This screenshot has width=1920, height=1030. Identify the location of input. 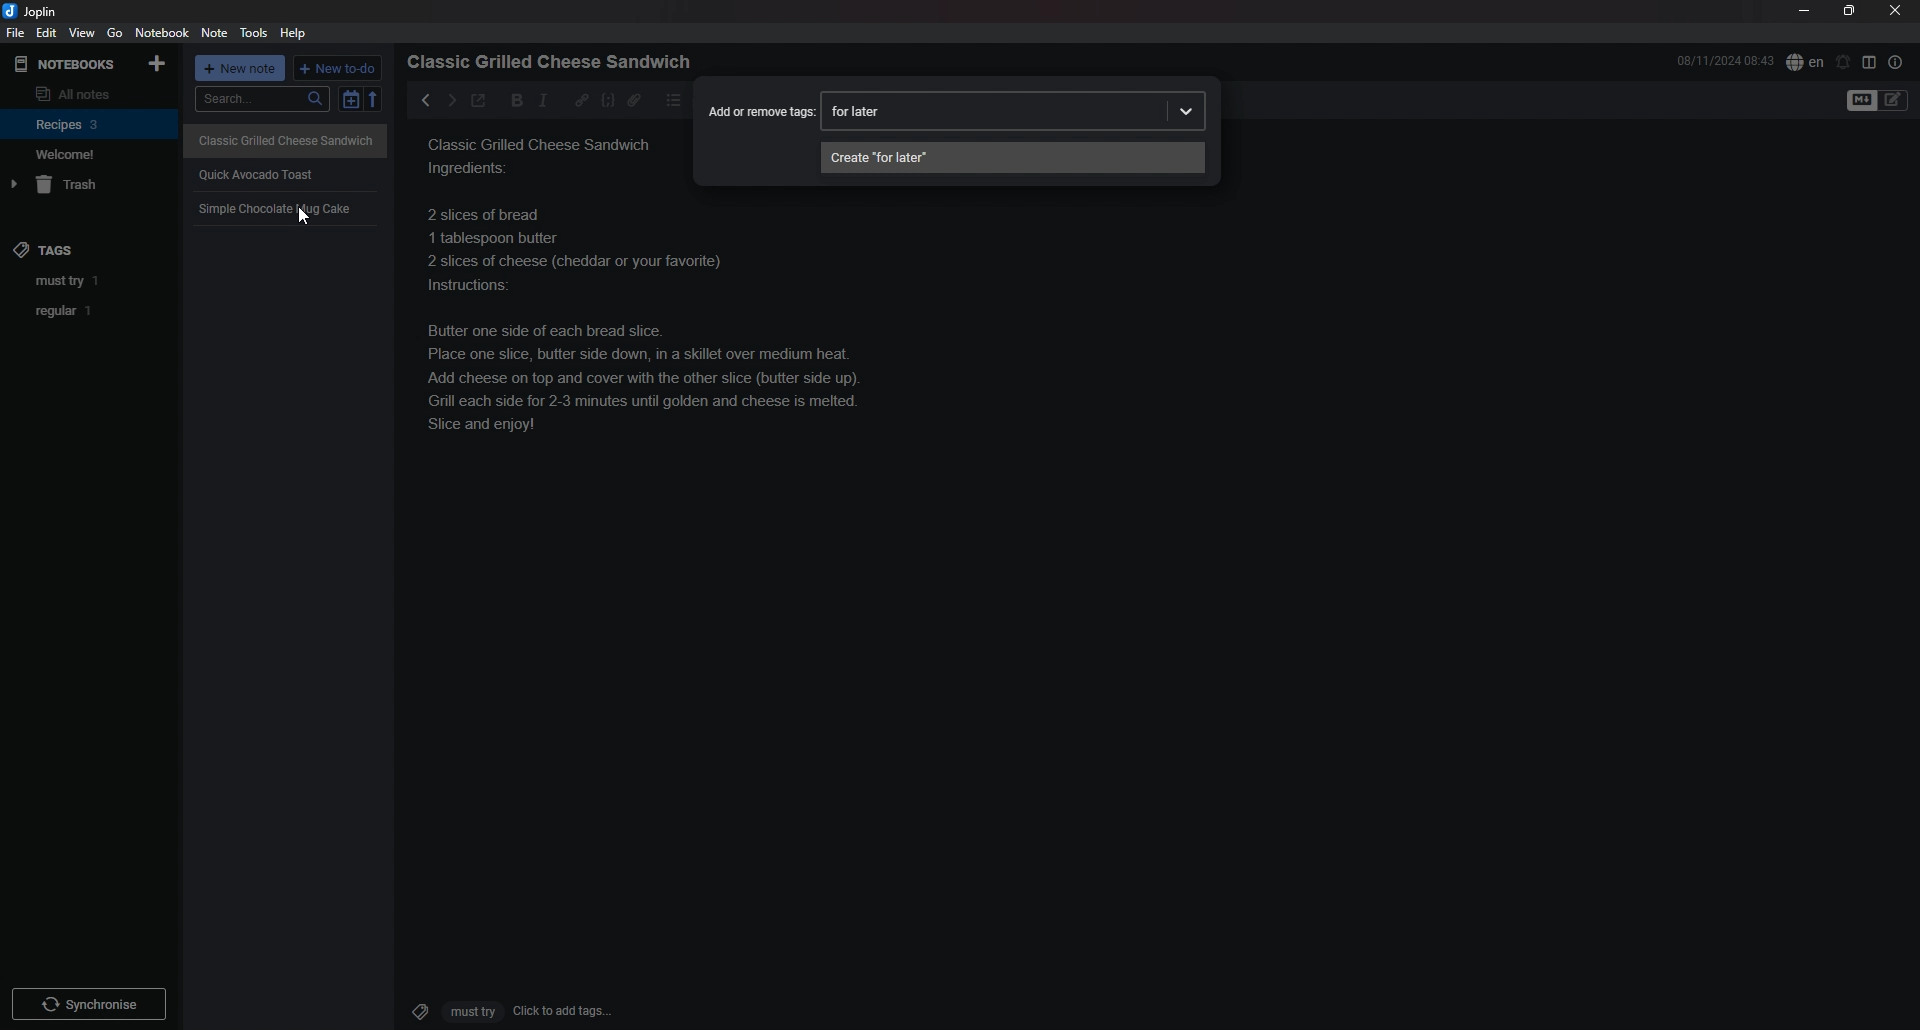
(864, 110).